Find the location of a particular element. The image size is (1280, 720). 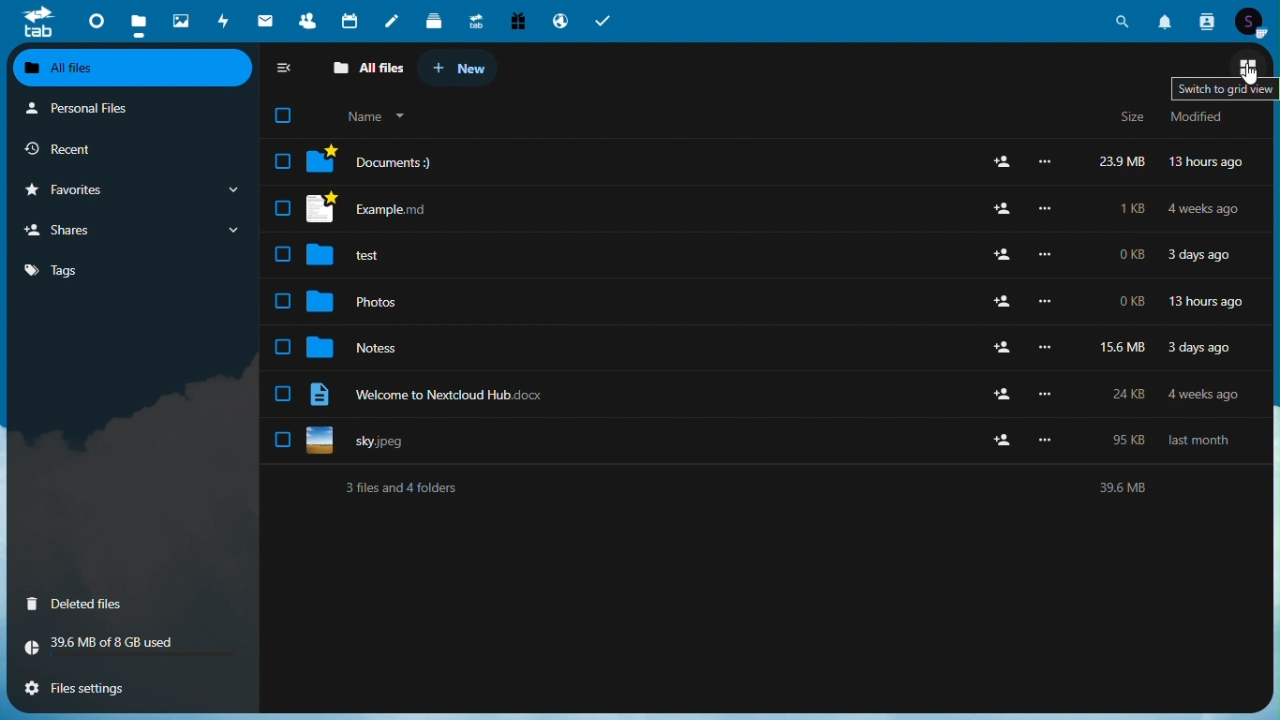

upgrade is located at coordinates (472, 21).